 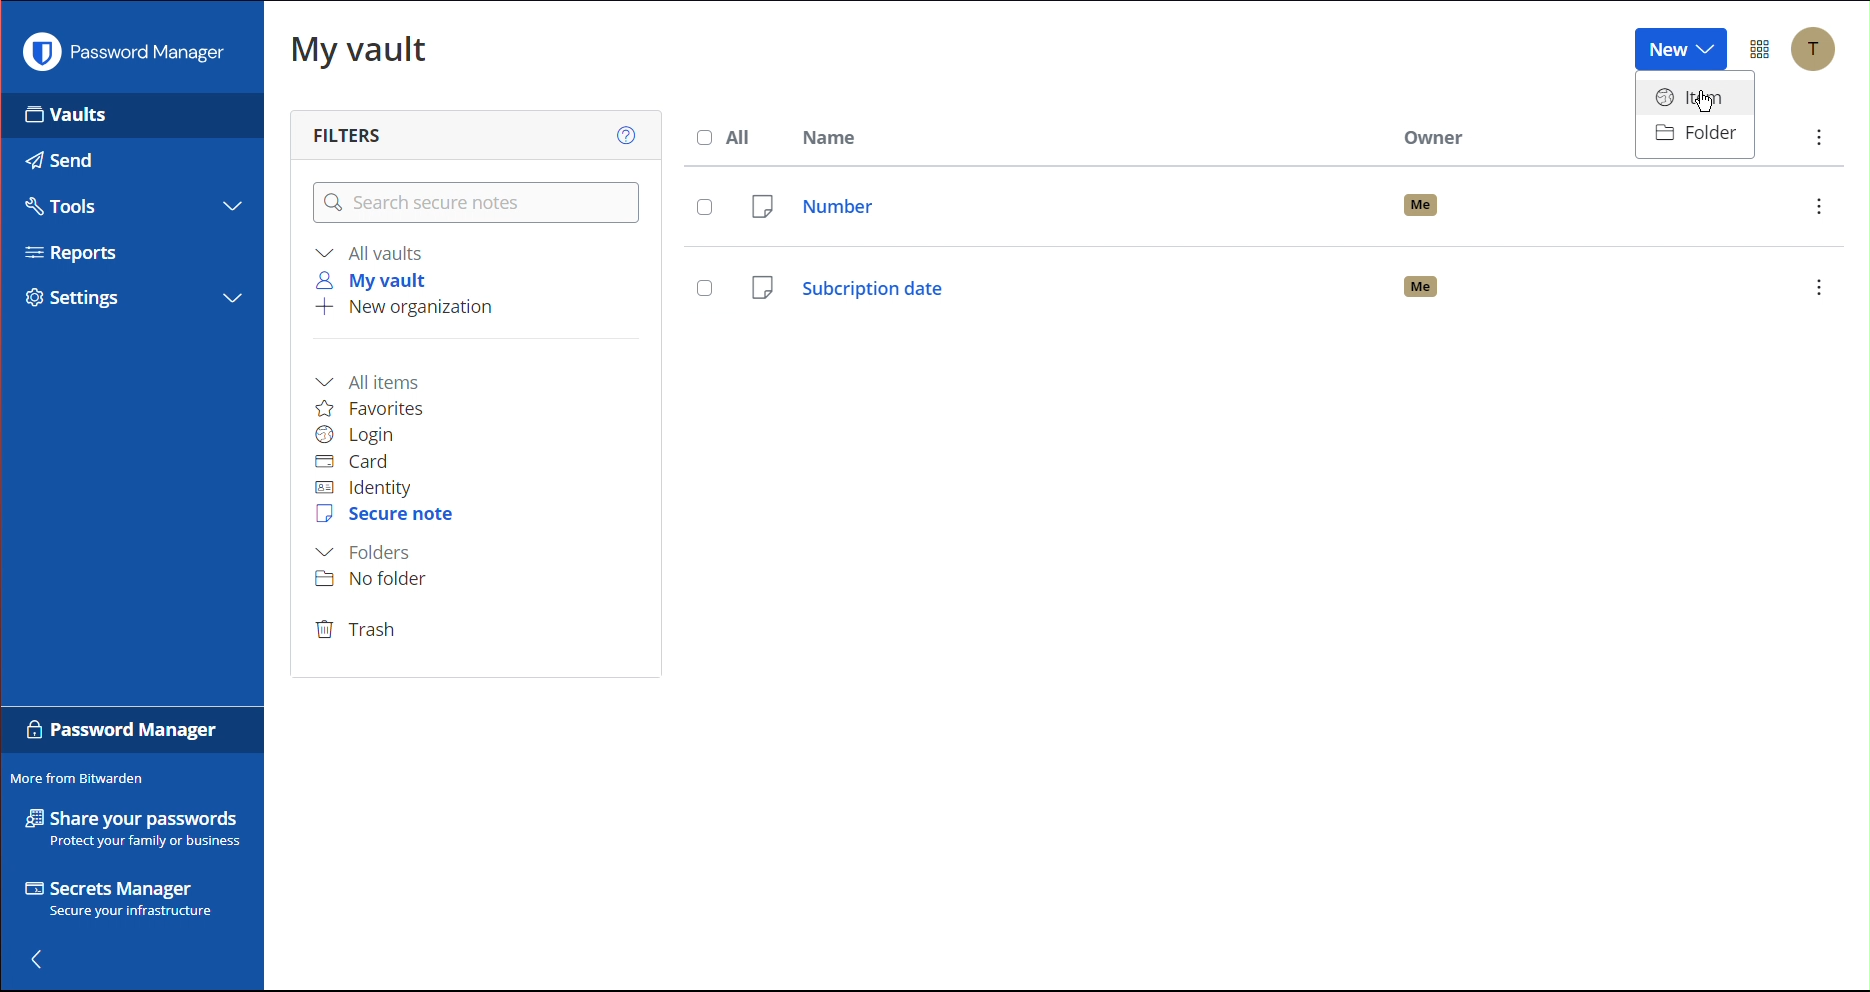 I want to click on Options, so click(x=1762, y=48).